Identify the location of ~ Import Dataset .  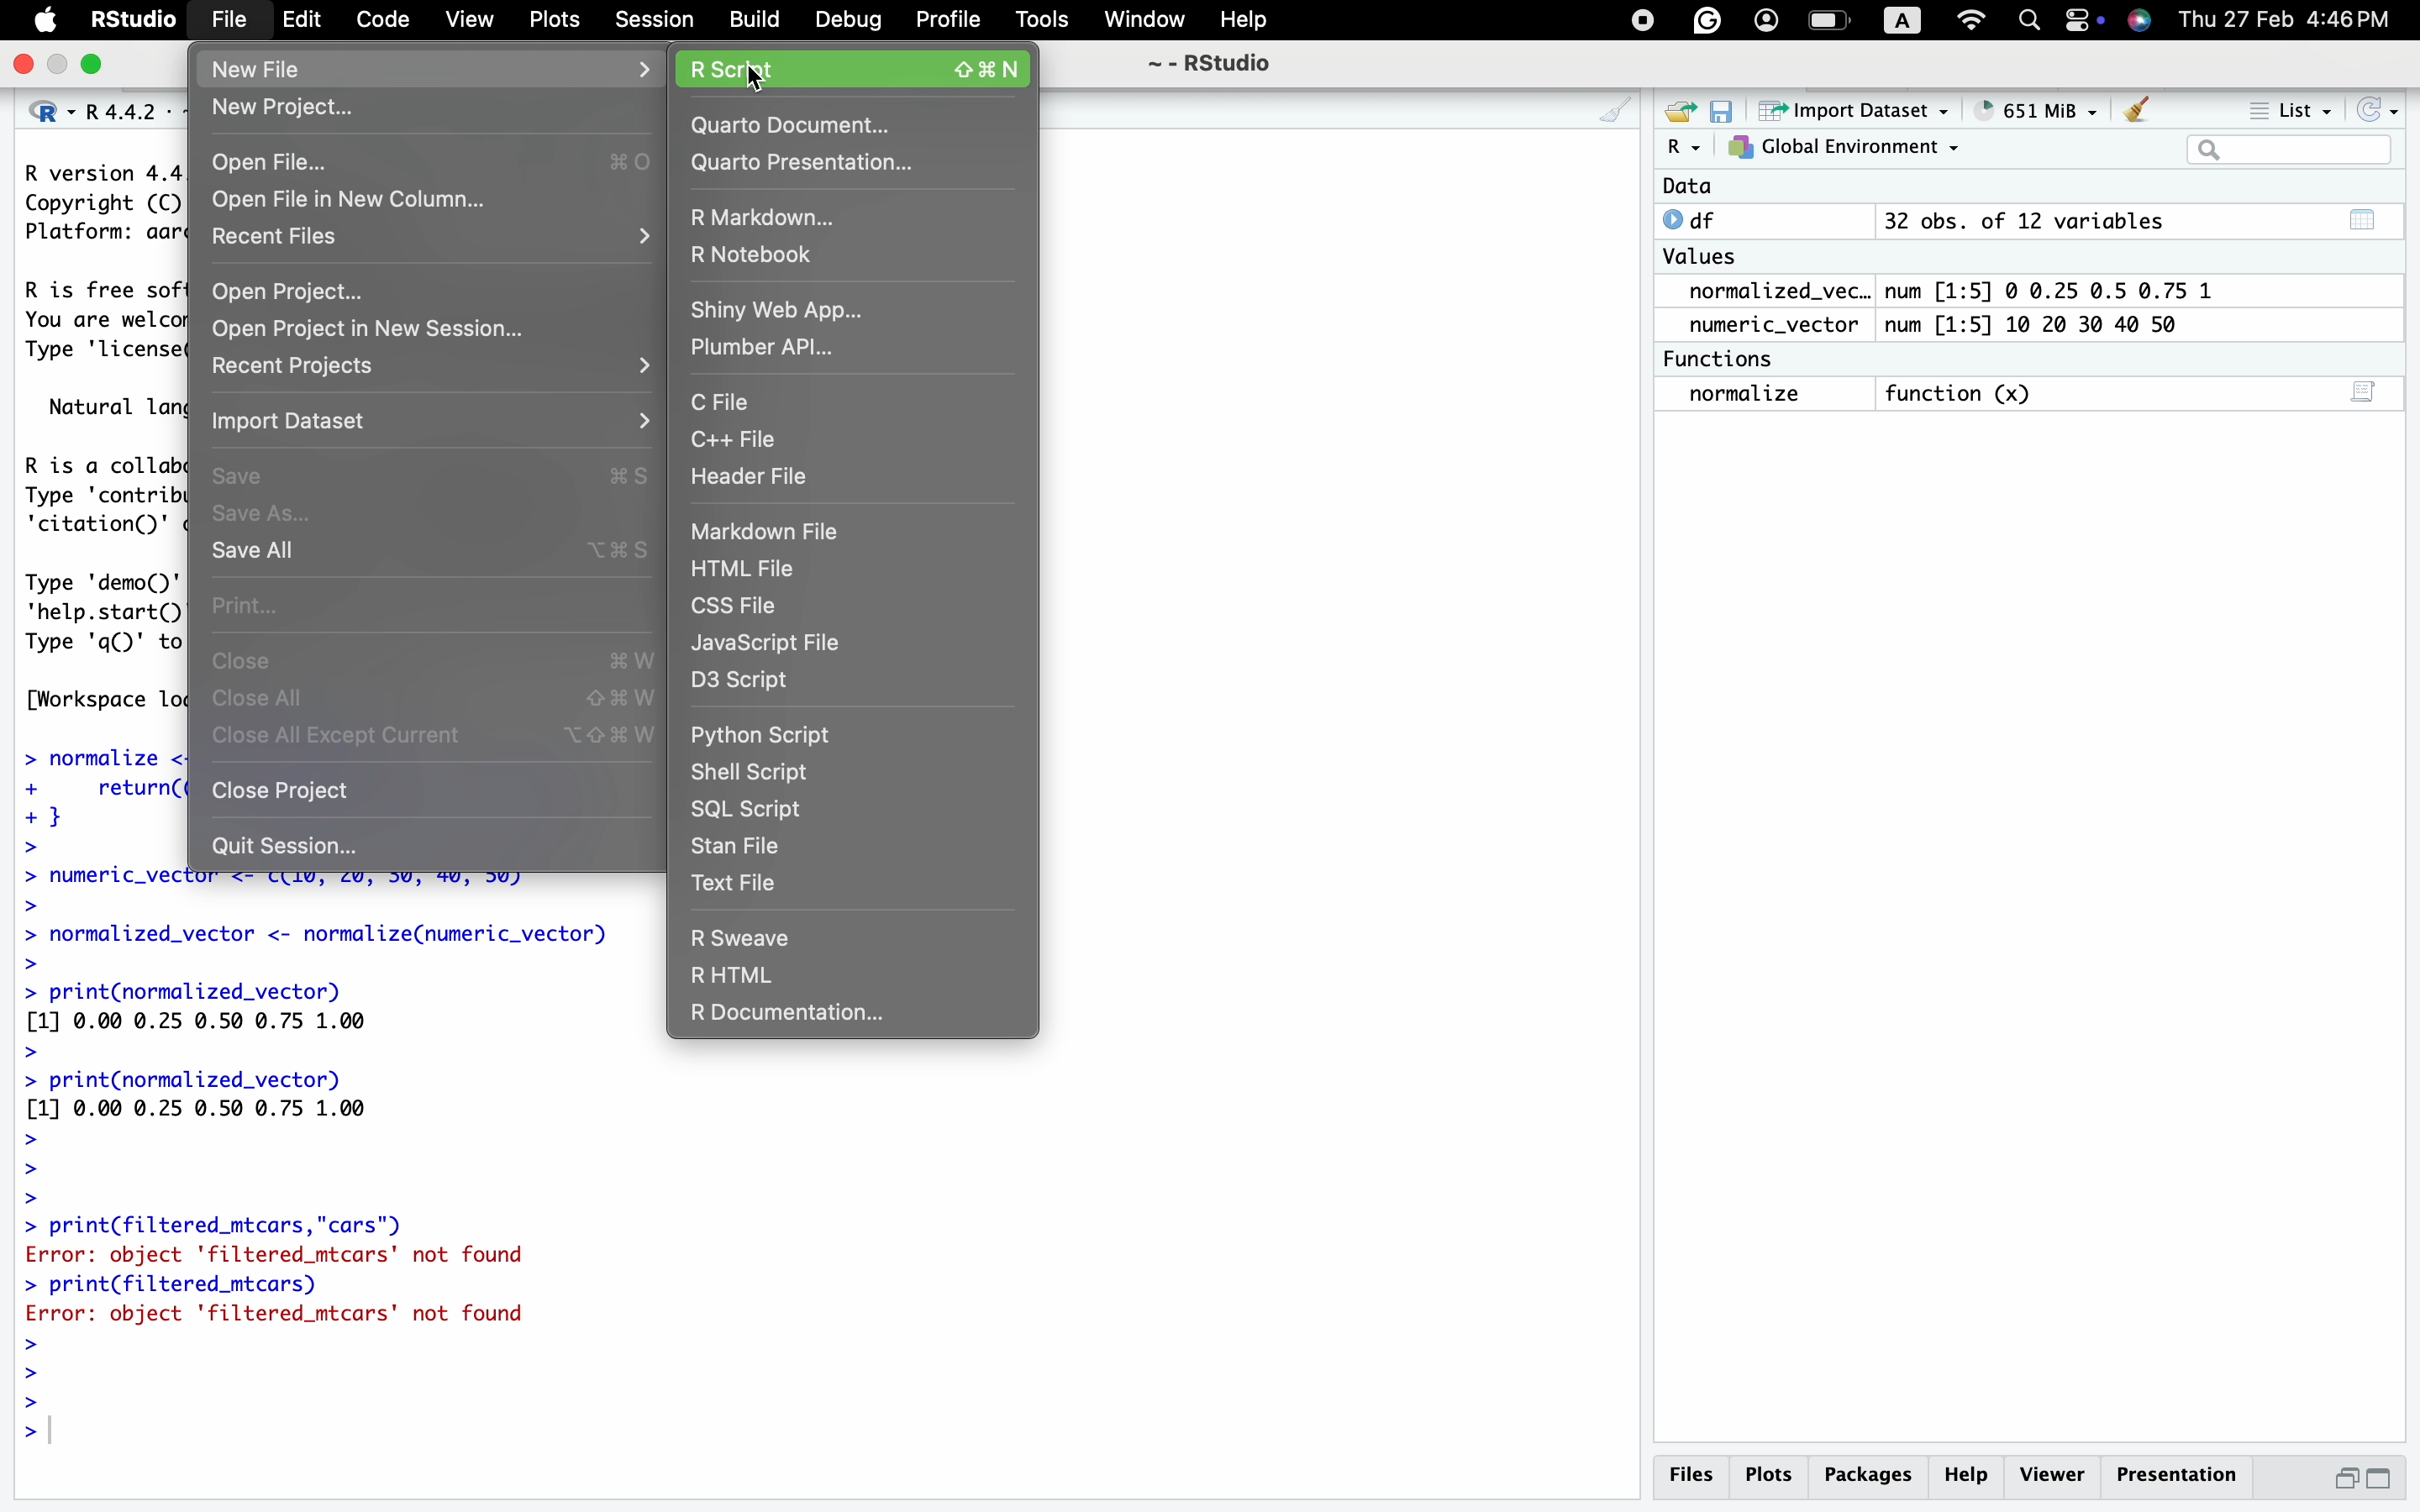
(1852, 109).